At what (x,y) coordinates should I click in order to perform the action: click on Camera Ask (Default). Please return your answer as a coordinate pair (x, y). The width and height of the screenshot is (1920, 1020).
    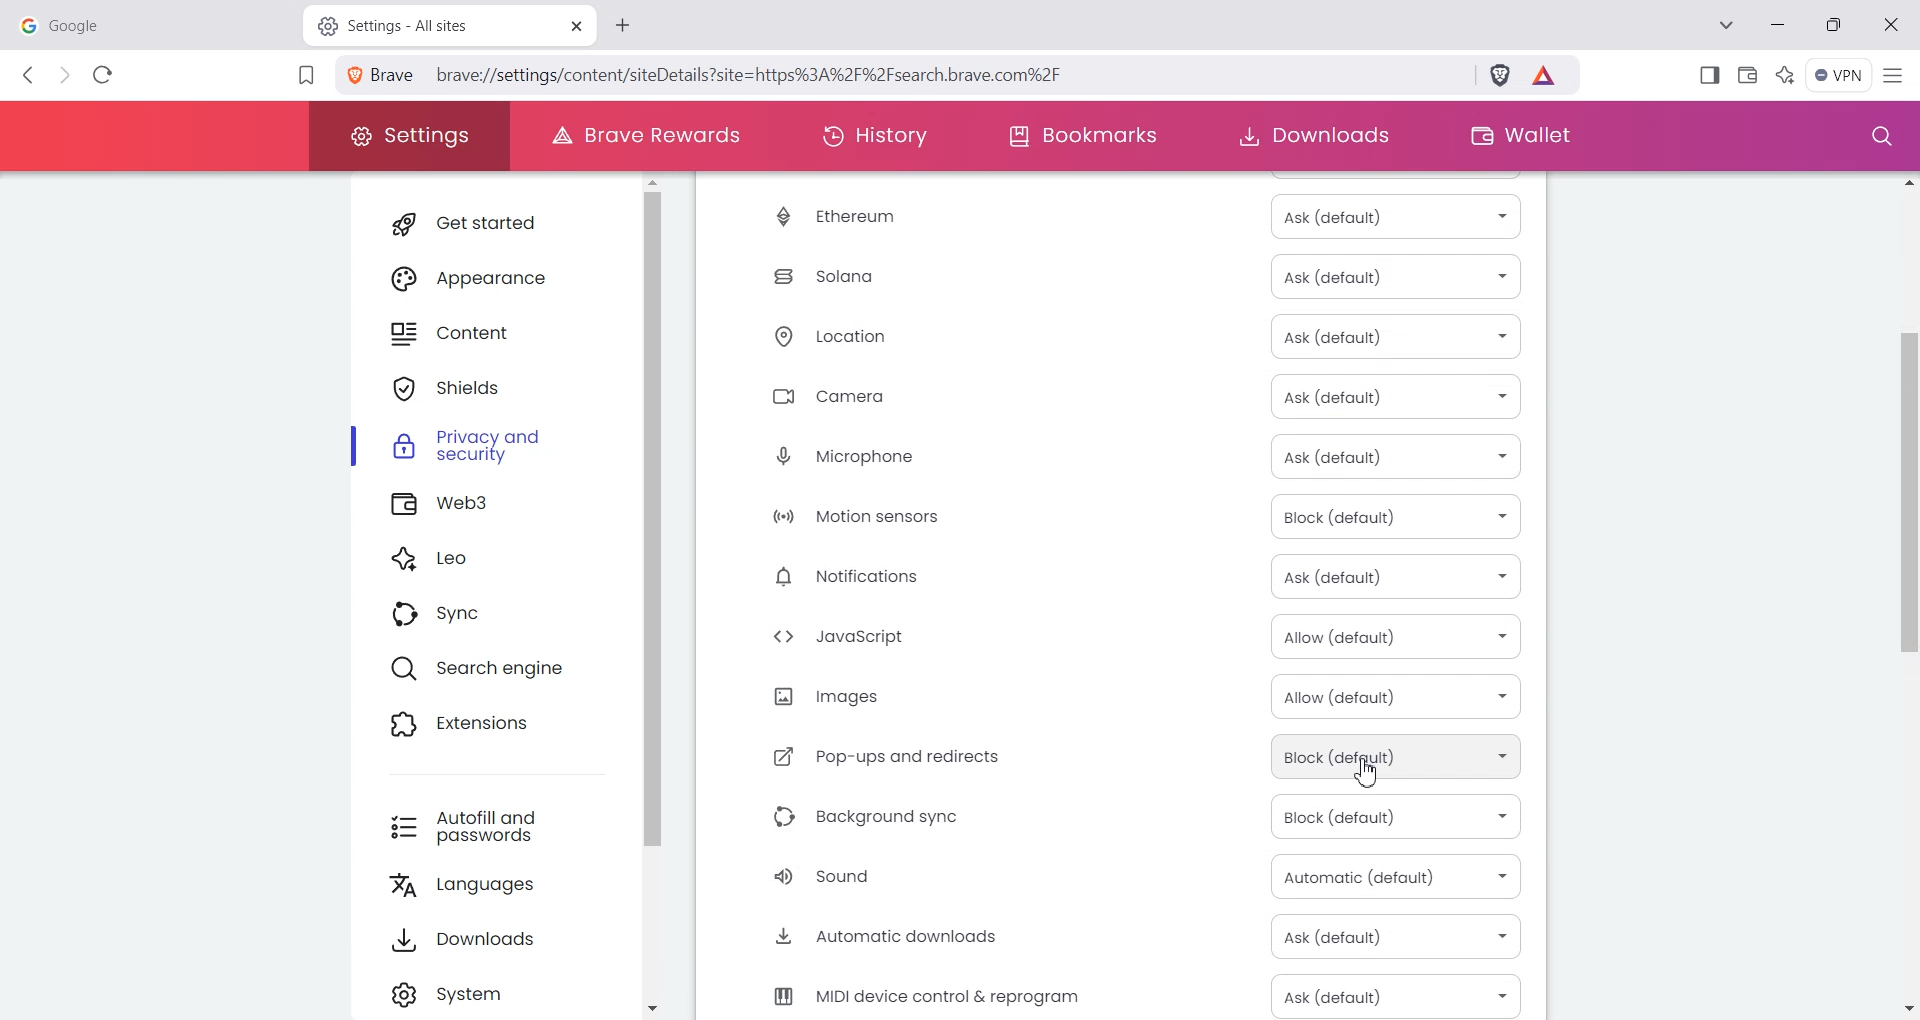
    Looking at the image, I should click on (1123, 397).